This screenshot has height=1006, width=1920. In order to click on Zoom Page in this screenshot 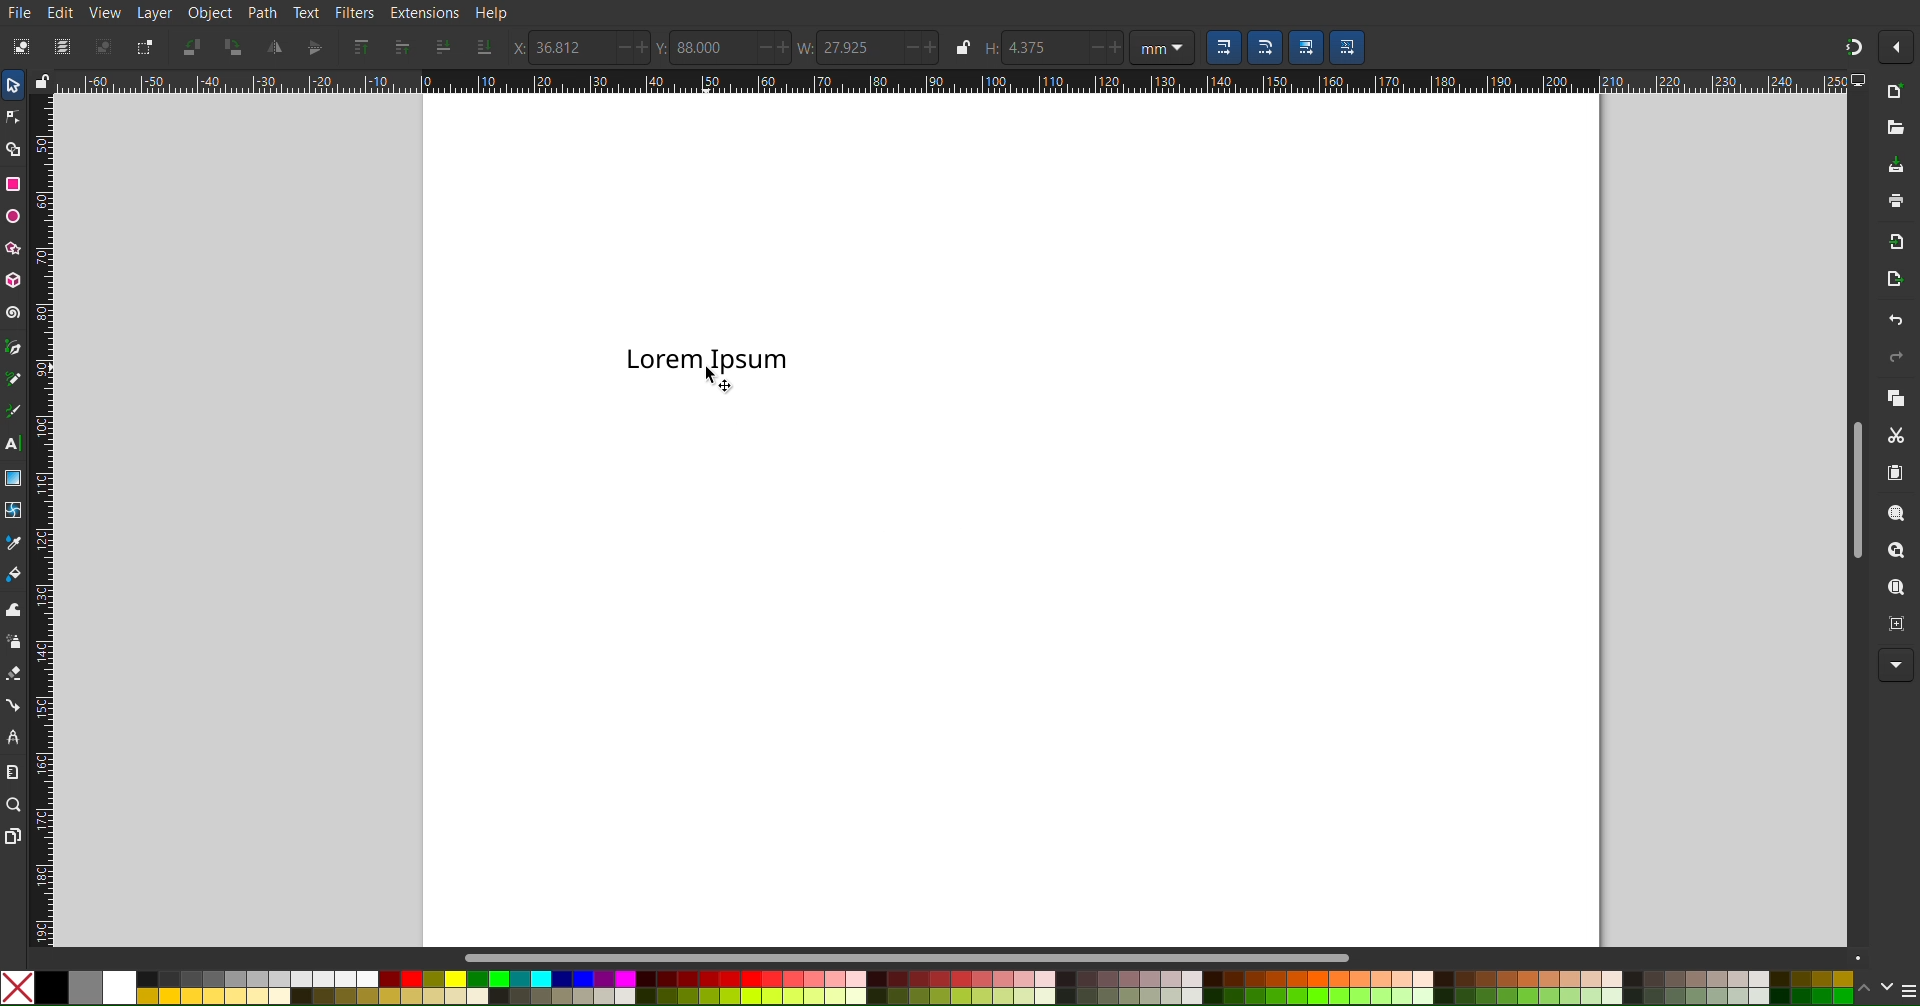, I will do `click(1895, 587)`.